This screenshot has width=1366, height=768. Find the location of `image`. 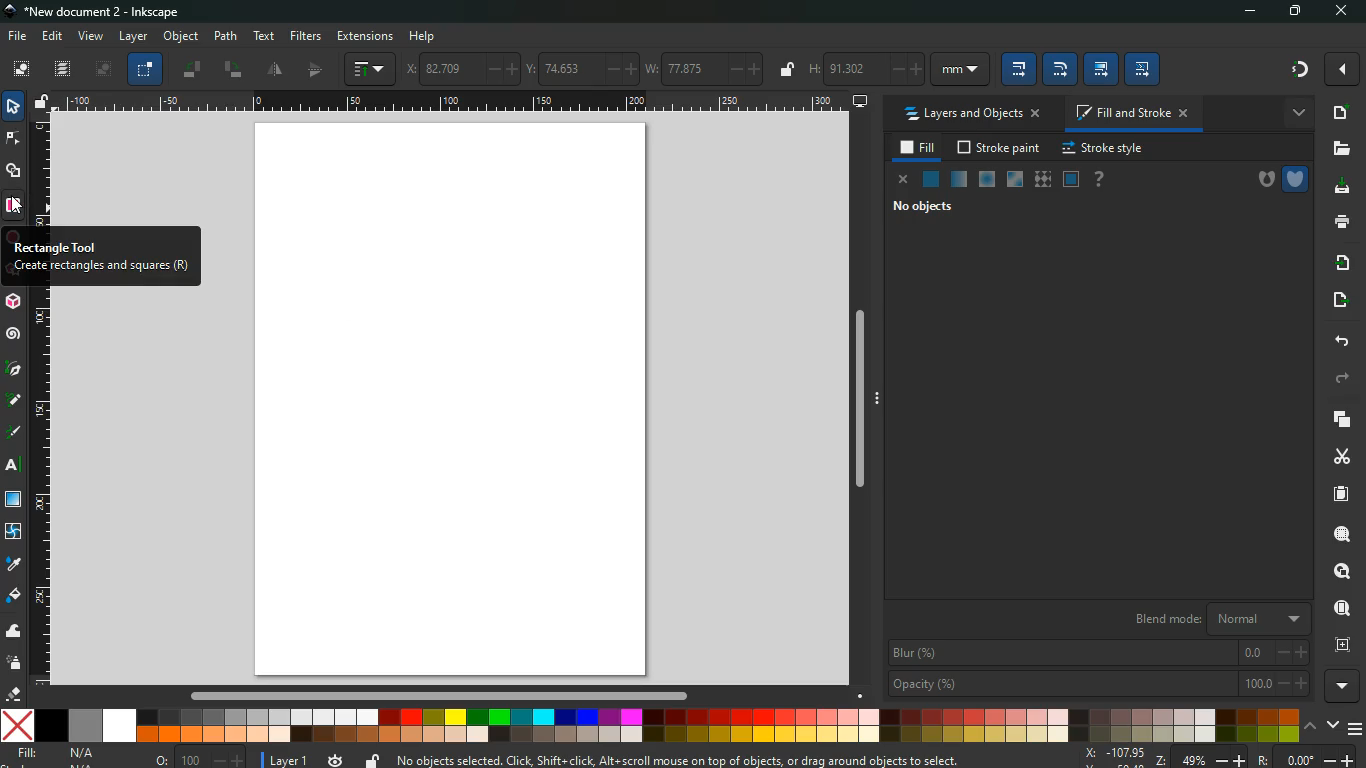

image is located at coordinates (102, 70).